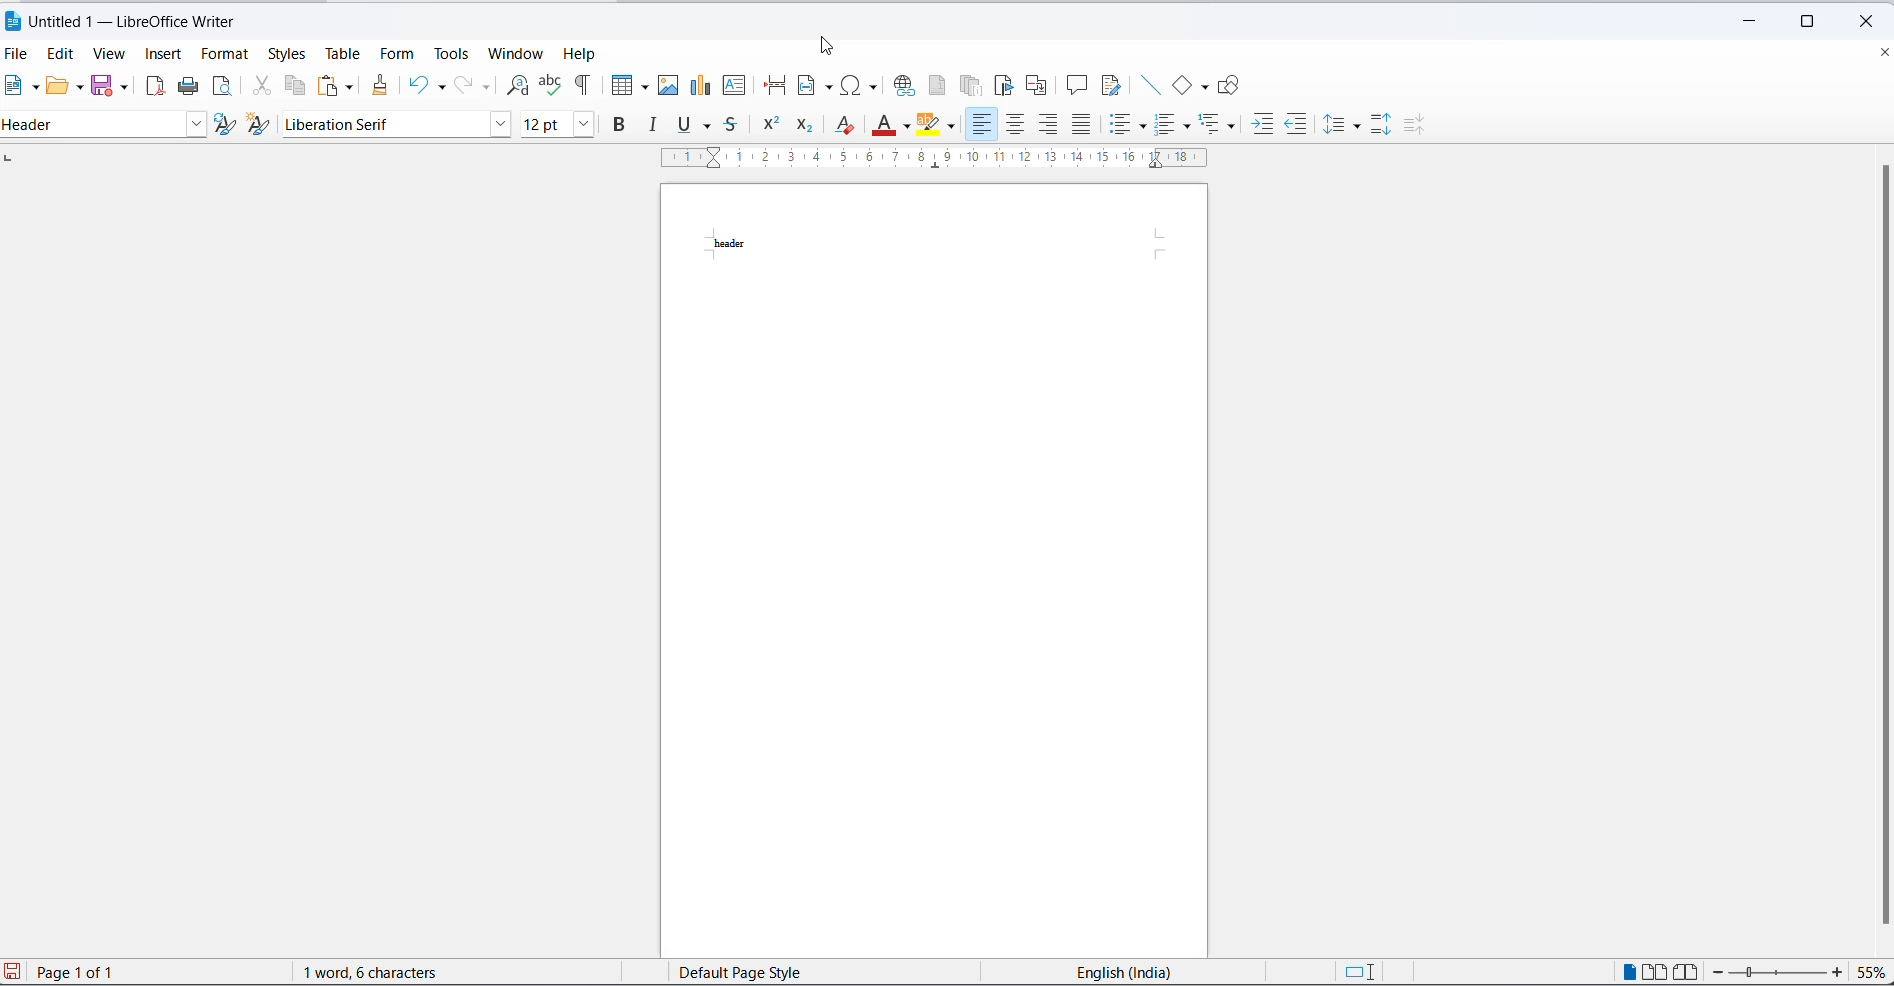  Describe the element at coordinates (151, 21) in the screenshot. I see `Untitled 1 - LibreOffice Writer` at that location.